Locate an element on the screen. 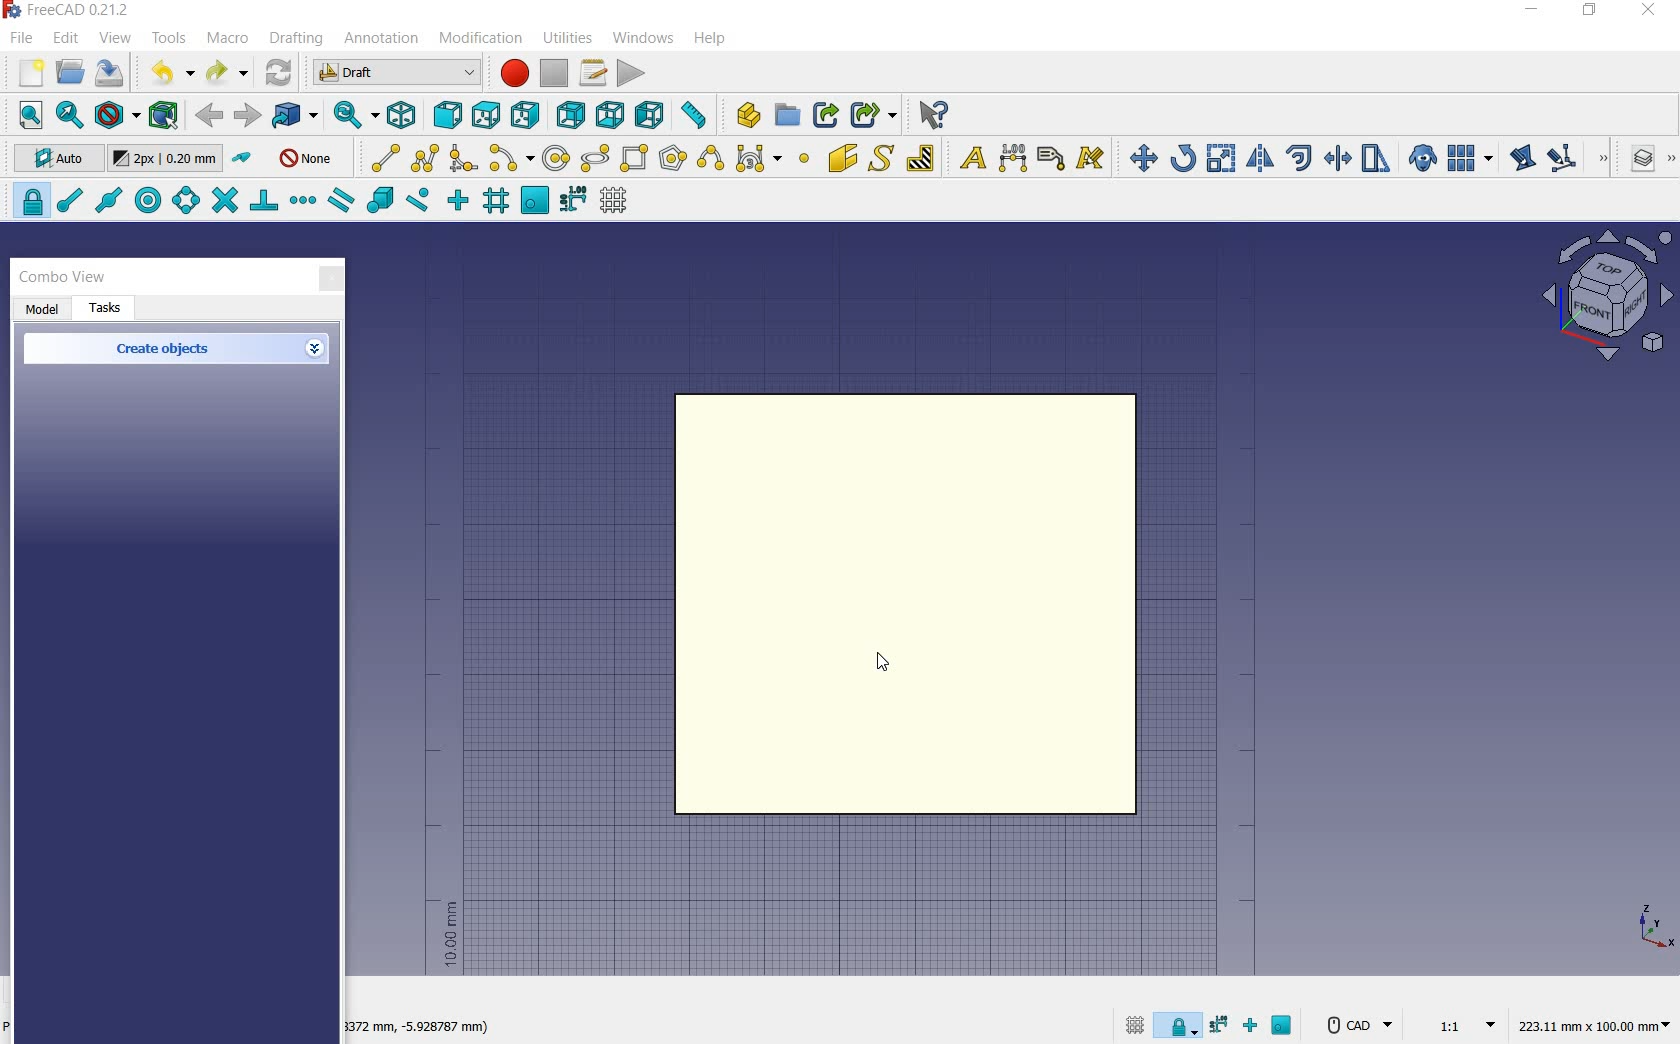 The height and width of the screenshot is (1044, 1680). draw style is located at coordinates (117, 116).